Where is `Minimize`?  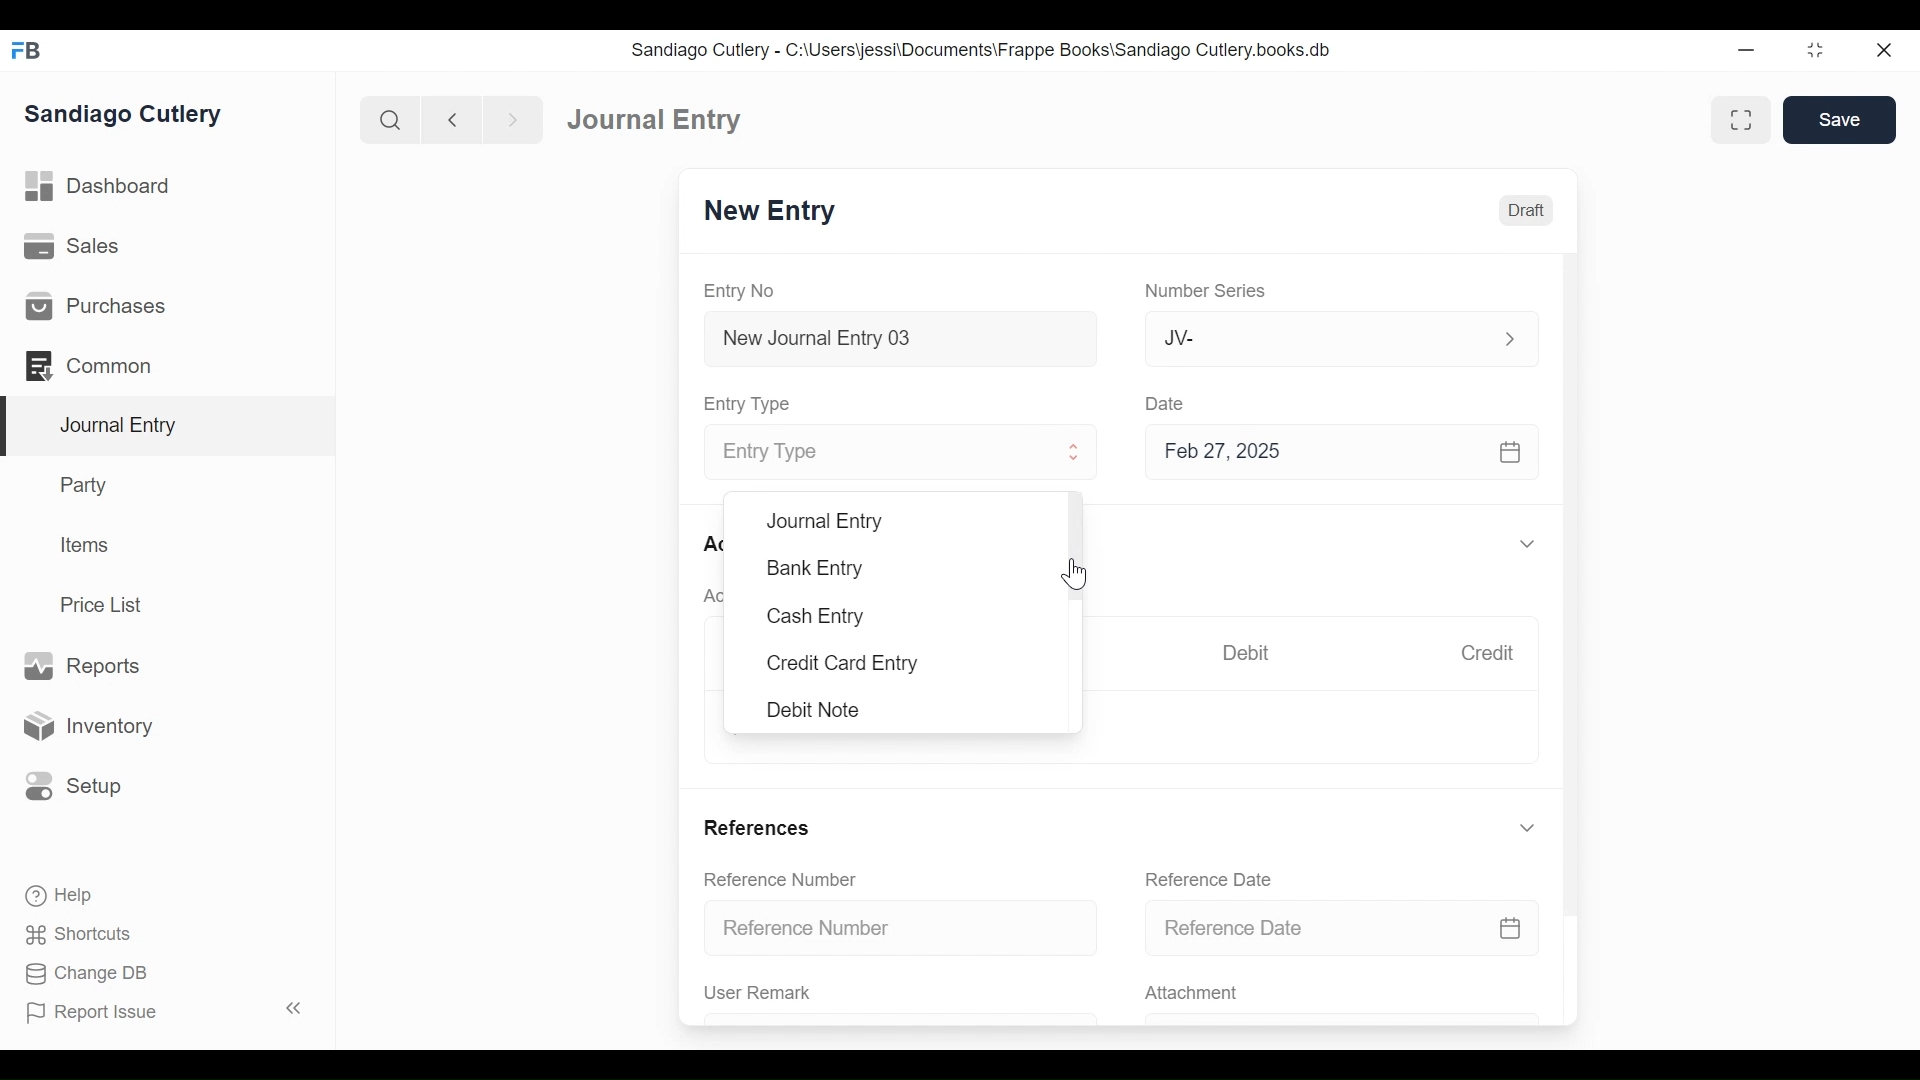 Minimize is located at coordinates (1749, 49).